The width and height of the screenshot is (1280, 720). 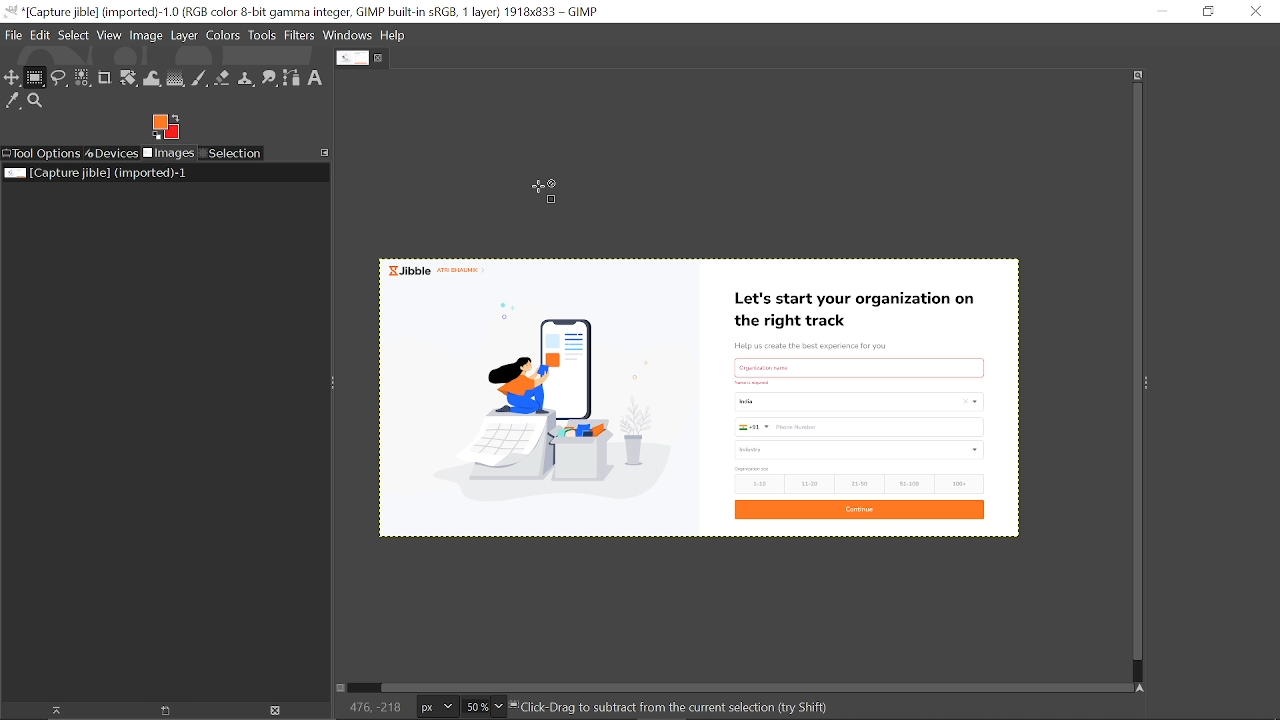 What do you see at coordinates (1161, 12) in the screenshot?
I see `Minimize` at bounding box center [1161, 12].